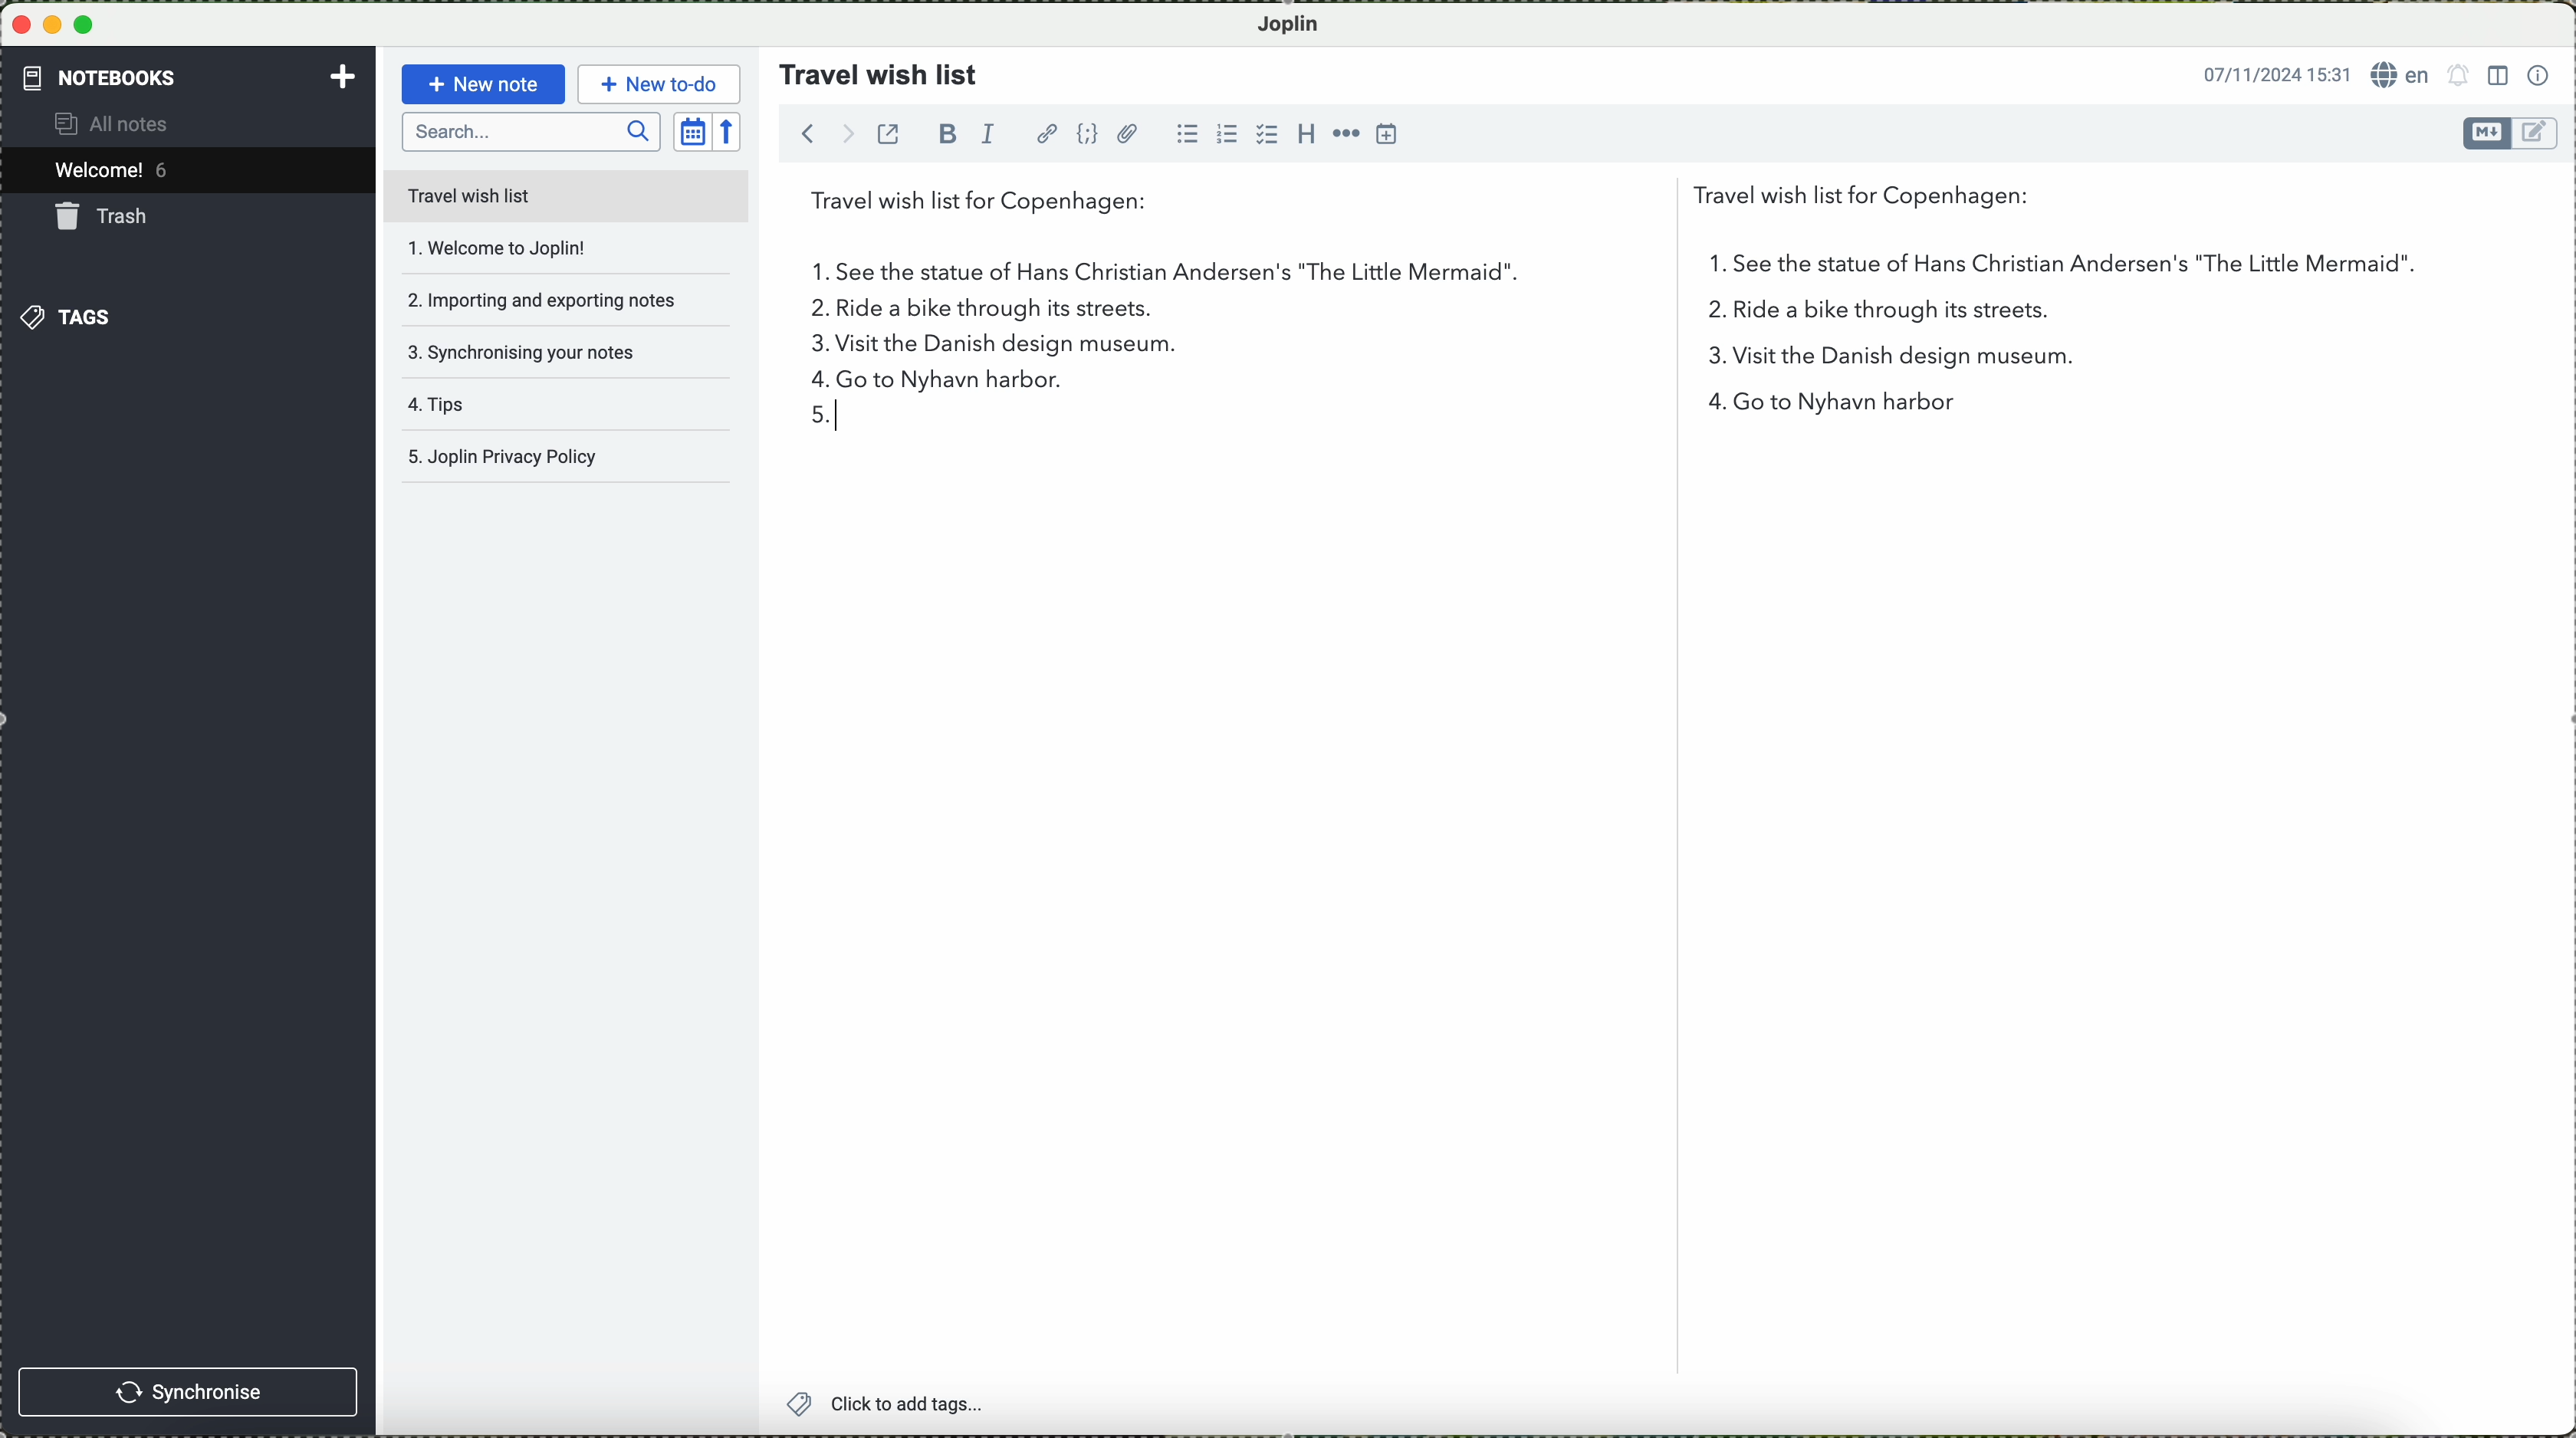  Describe the element at coordinates (1431, 348) in the screenshot. I see `visit the Danish design museum.` at that location.